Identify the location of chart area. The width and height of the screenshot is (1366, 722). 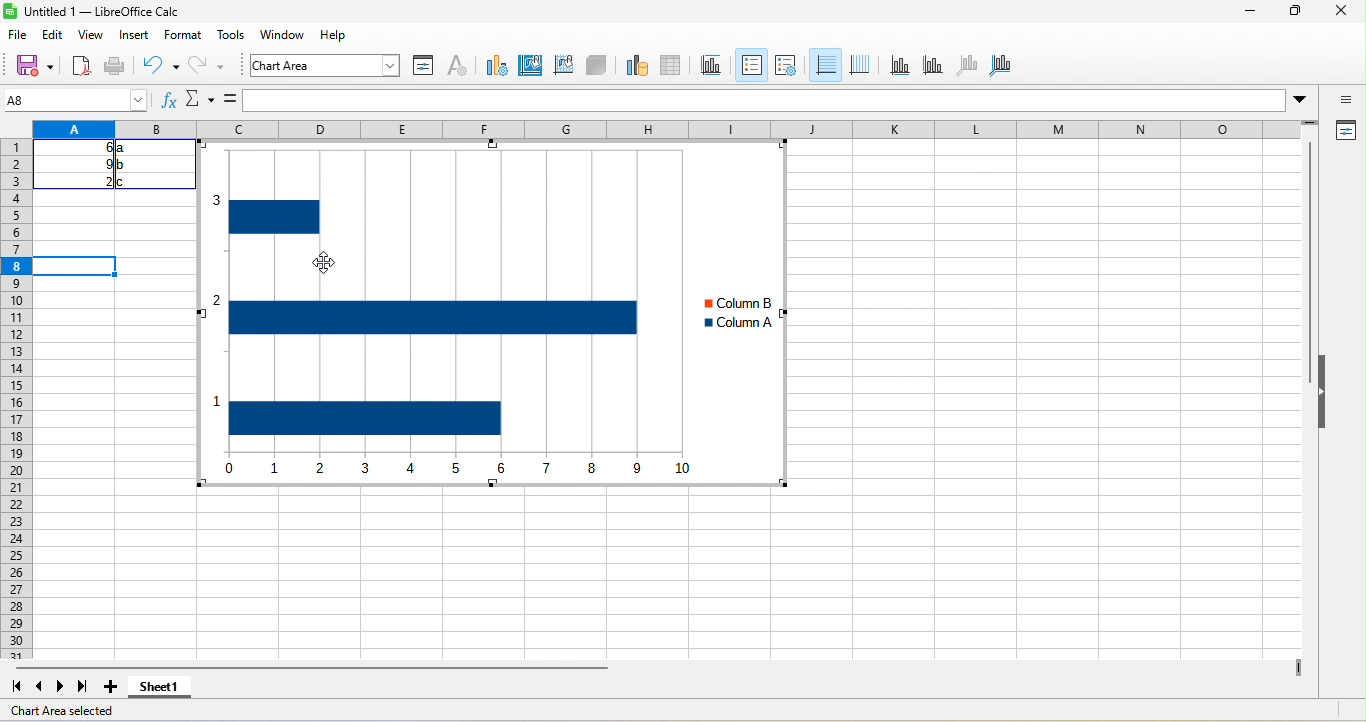
(326, 66).